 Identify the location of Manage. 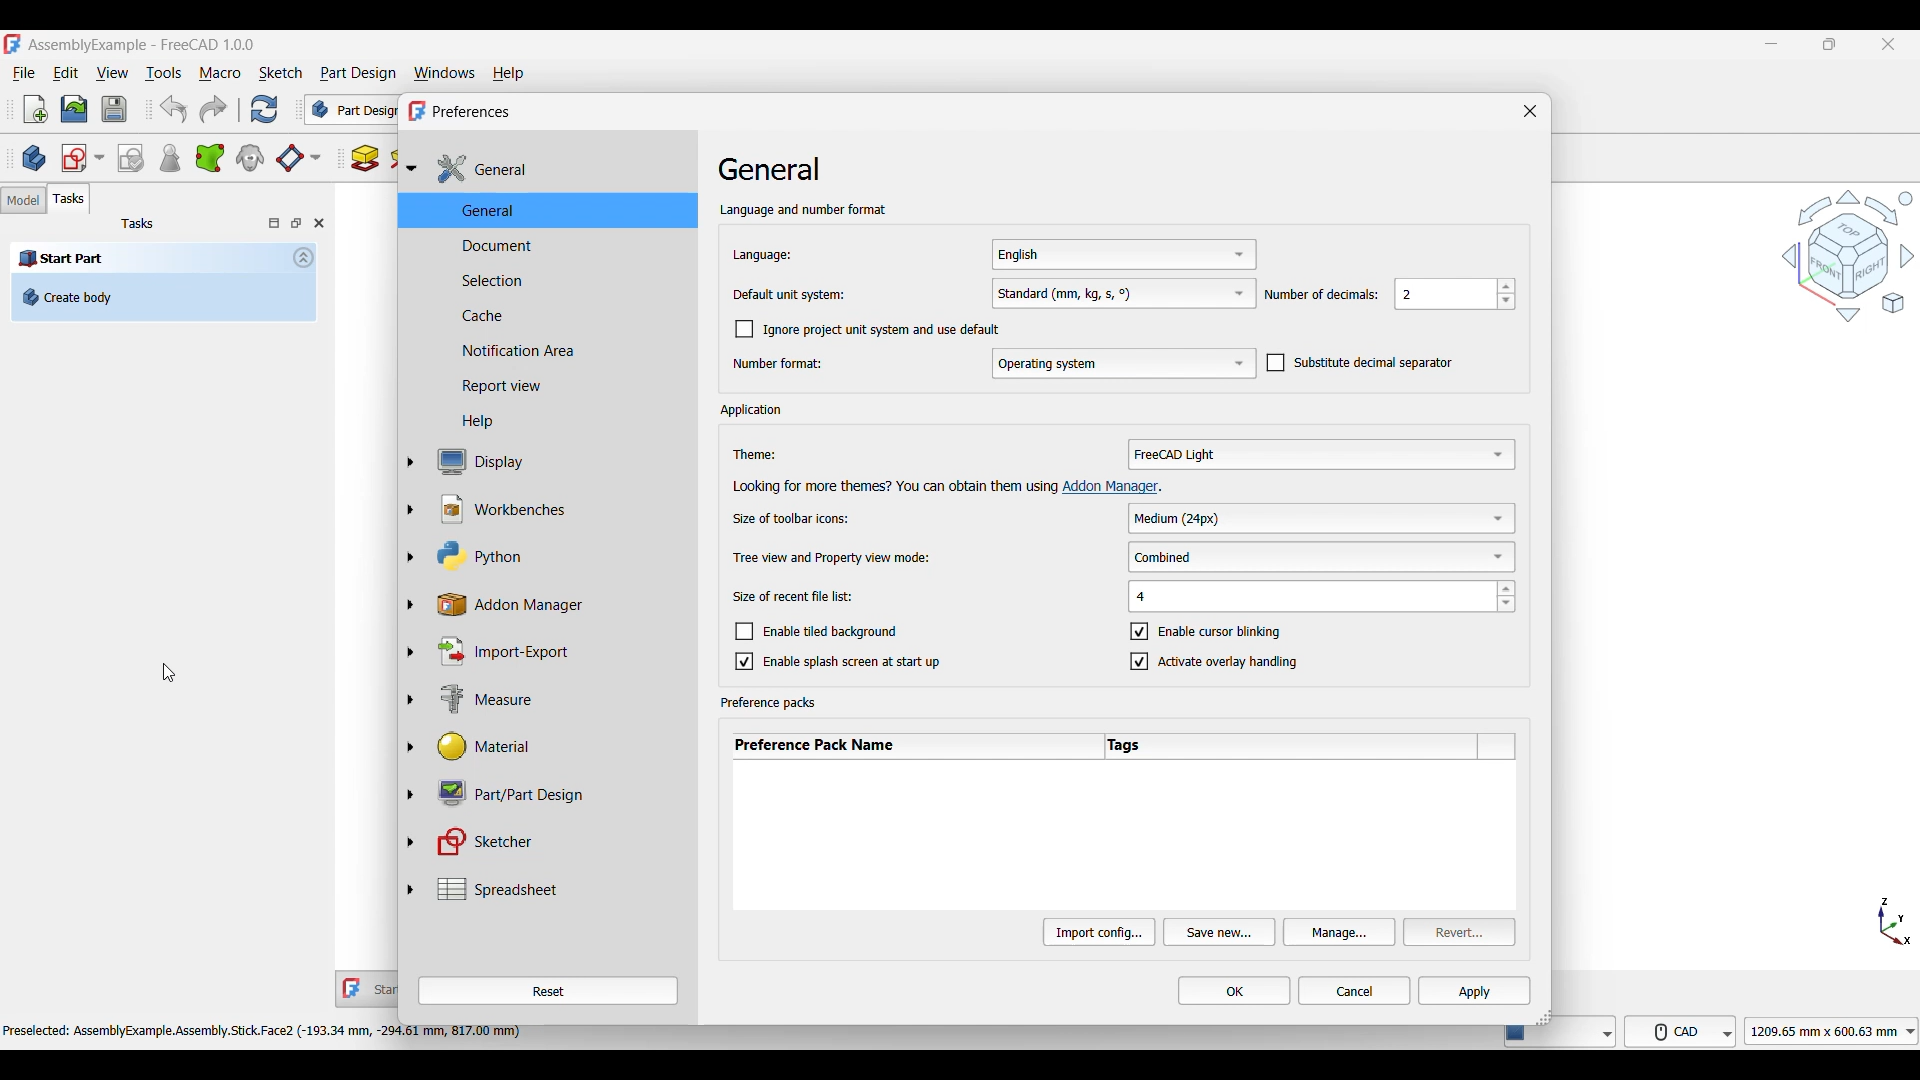
(1340, 932).